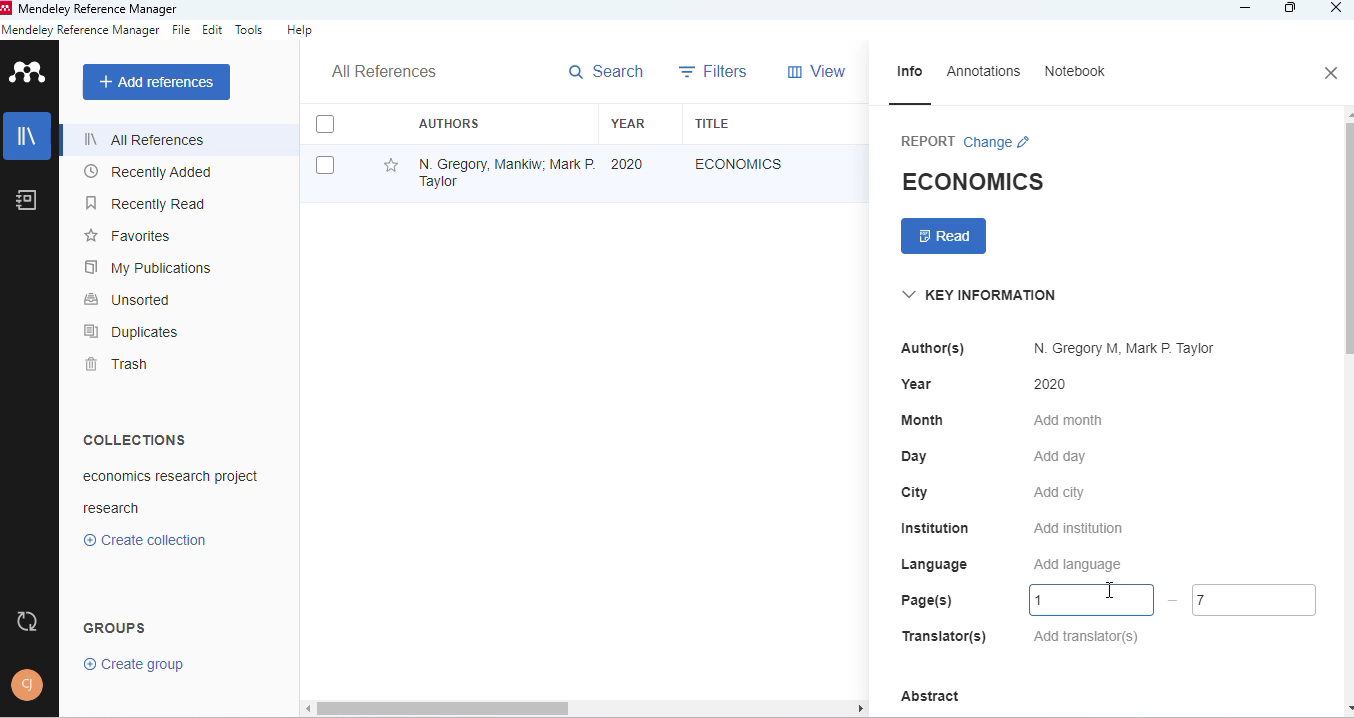 The width and height of the screenshot is (1354, 718). Describe the element at coordinates (119, 364) in the screenshot. I see `trash` at that location.